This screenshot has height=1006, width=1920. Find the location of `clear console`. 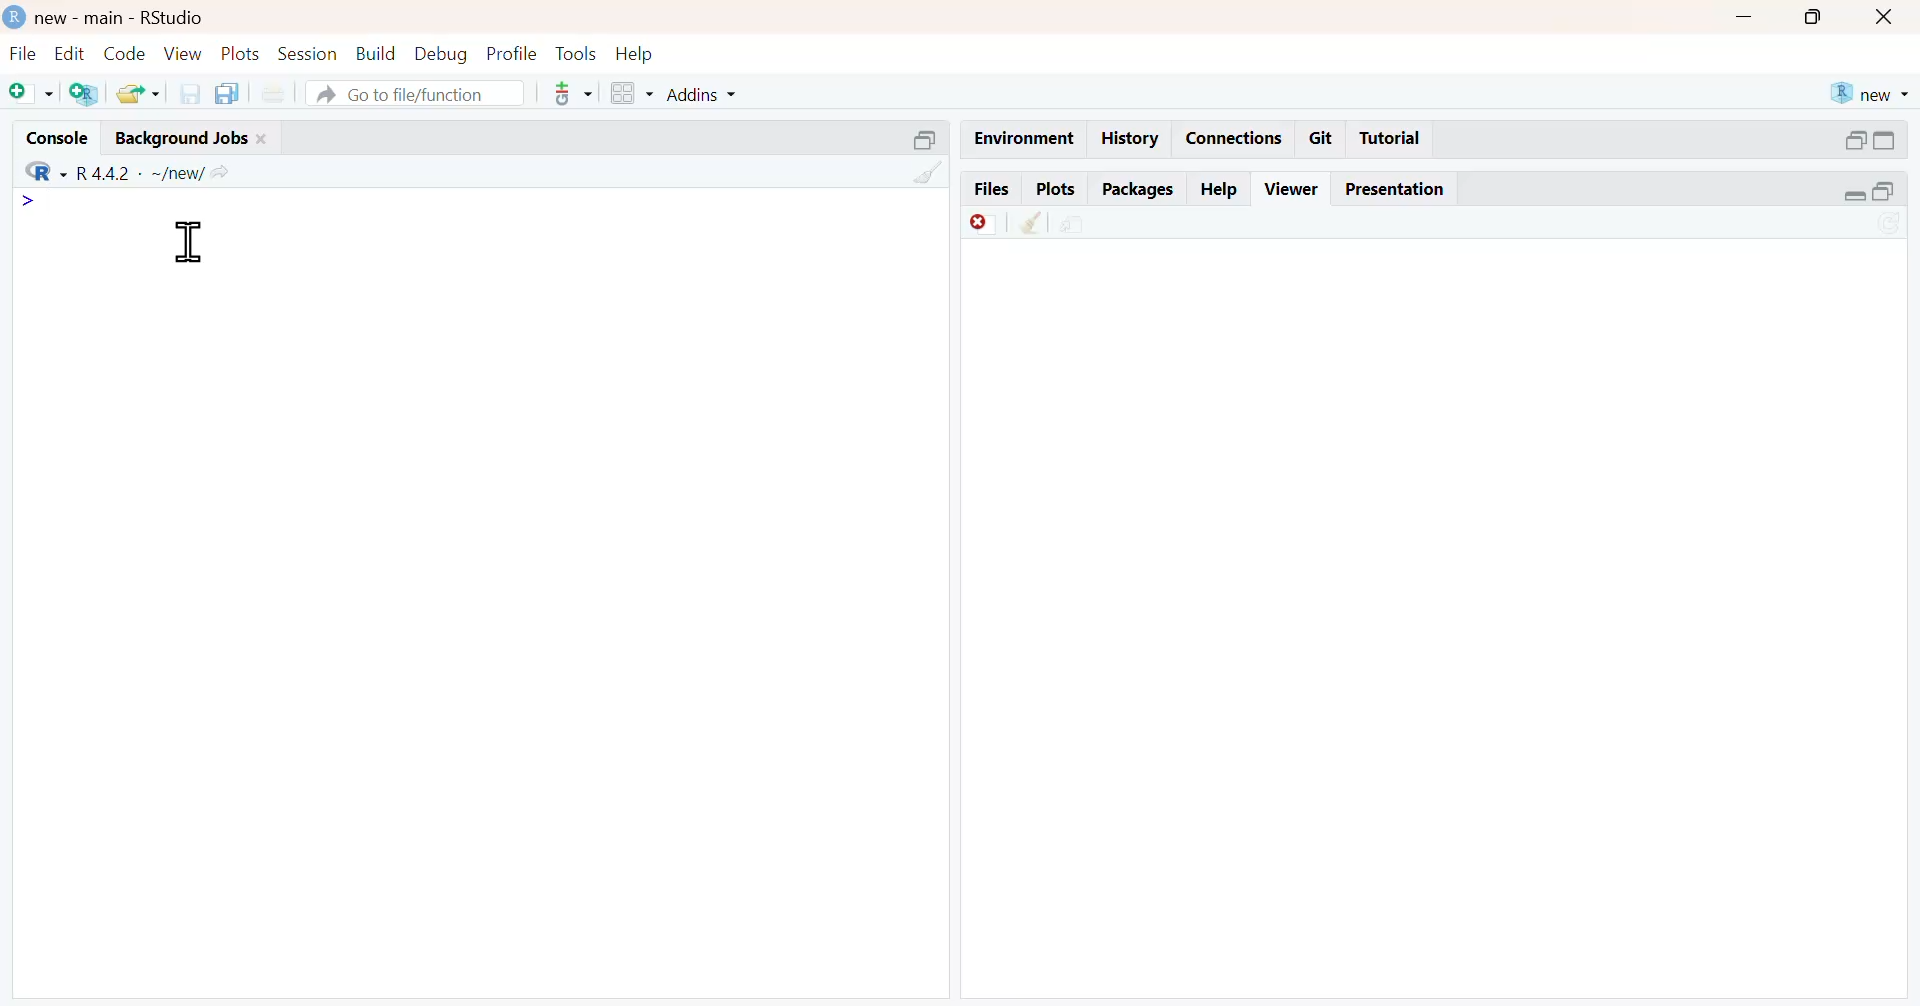

clear console is located at coordinates (927, 172).